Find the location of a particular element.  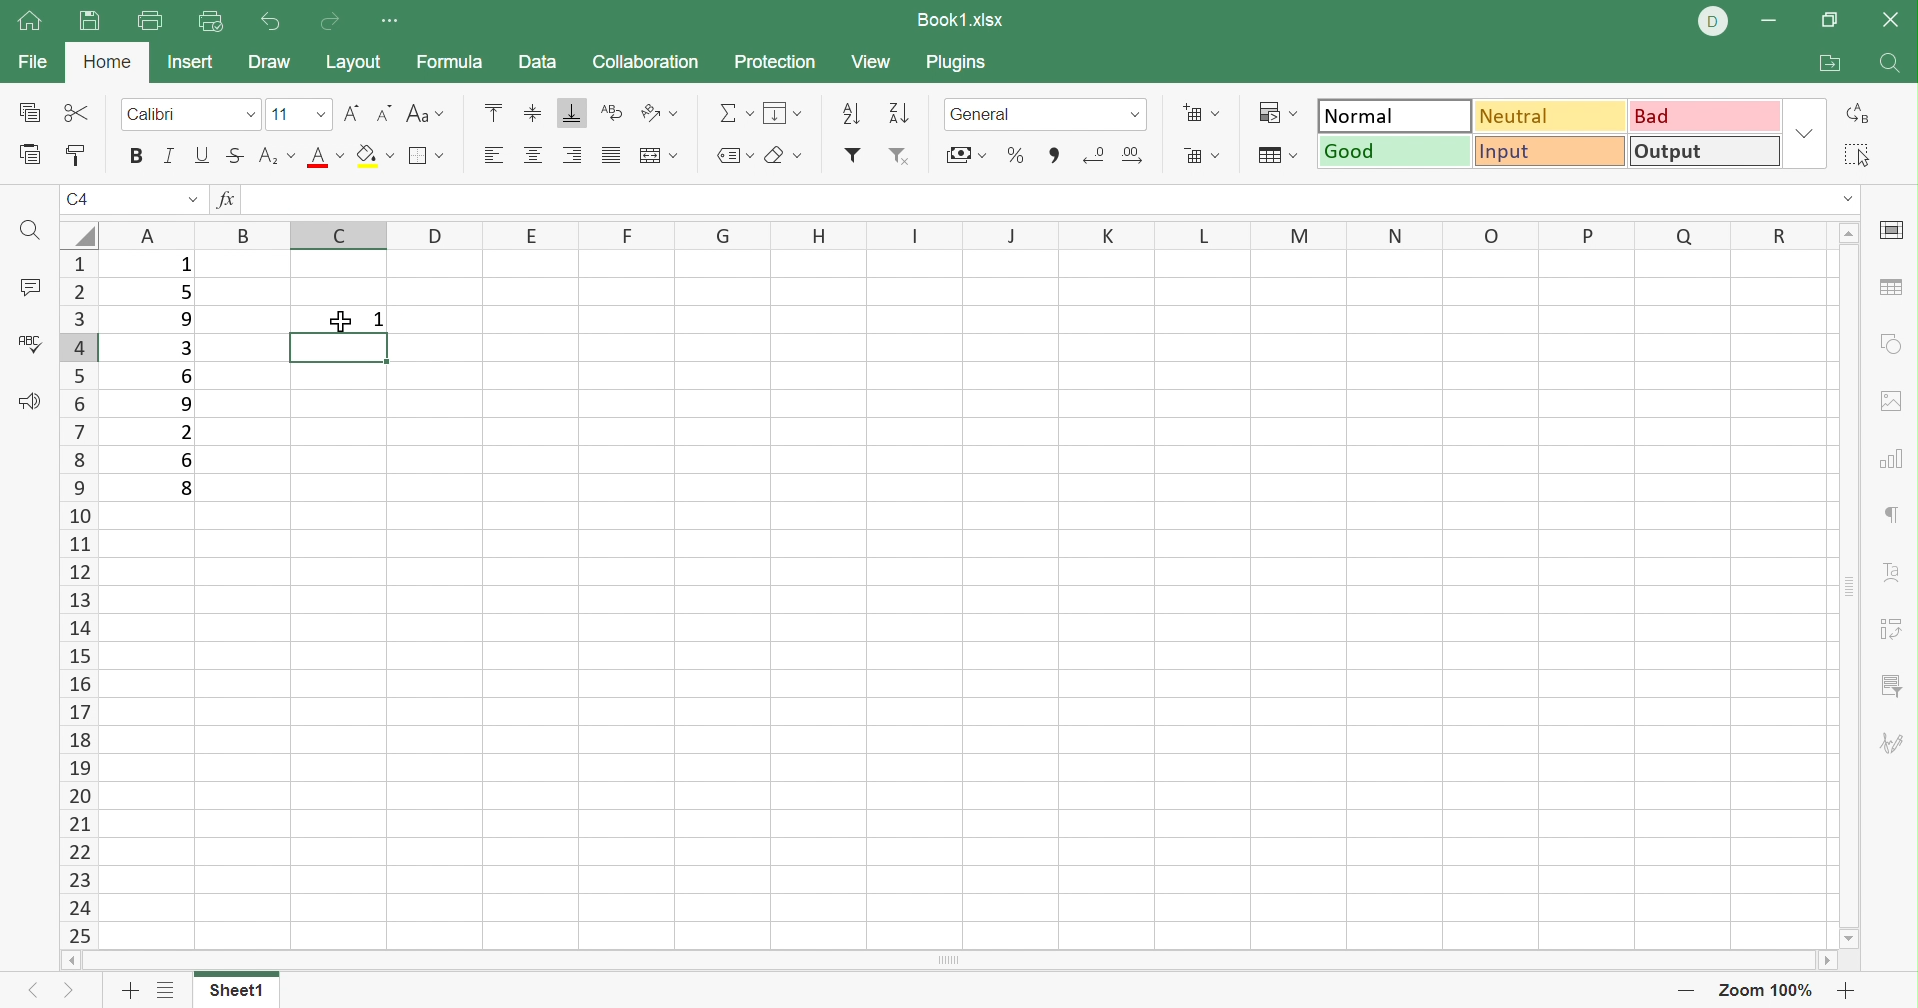

Find is located at coordinates (1893, 66).